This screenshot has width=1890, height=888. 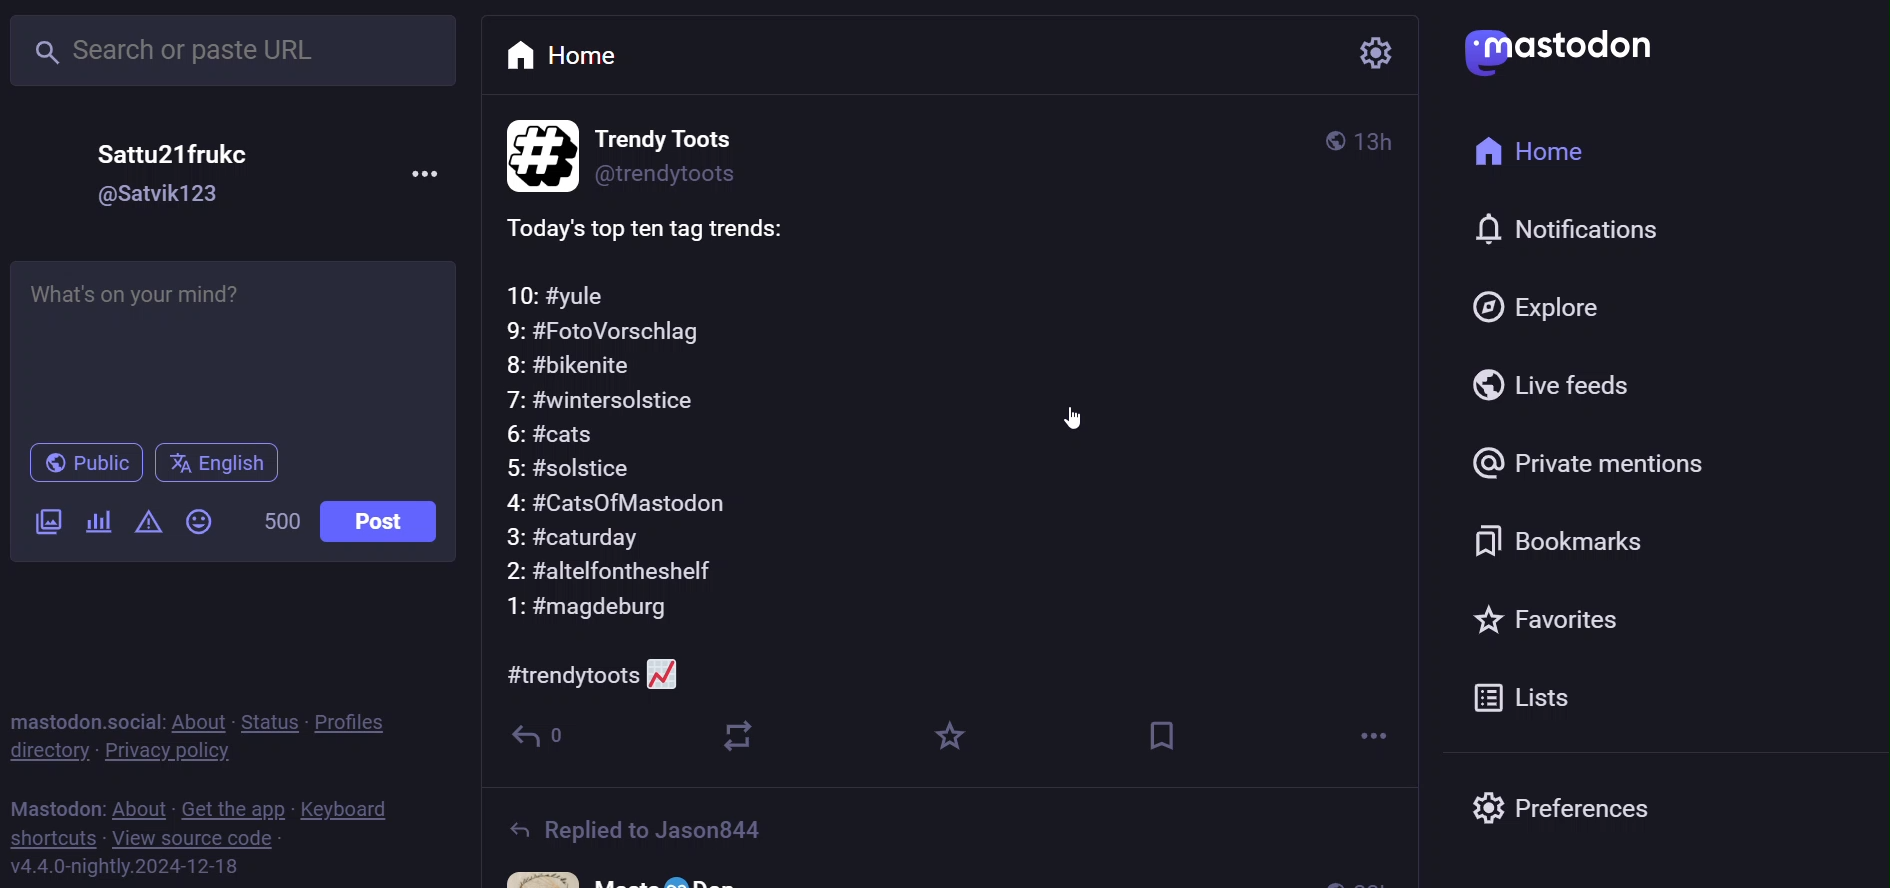 I want to click on Replied to Jason844, so click(x=940, y=830).